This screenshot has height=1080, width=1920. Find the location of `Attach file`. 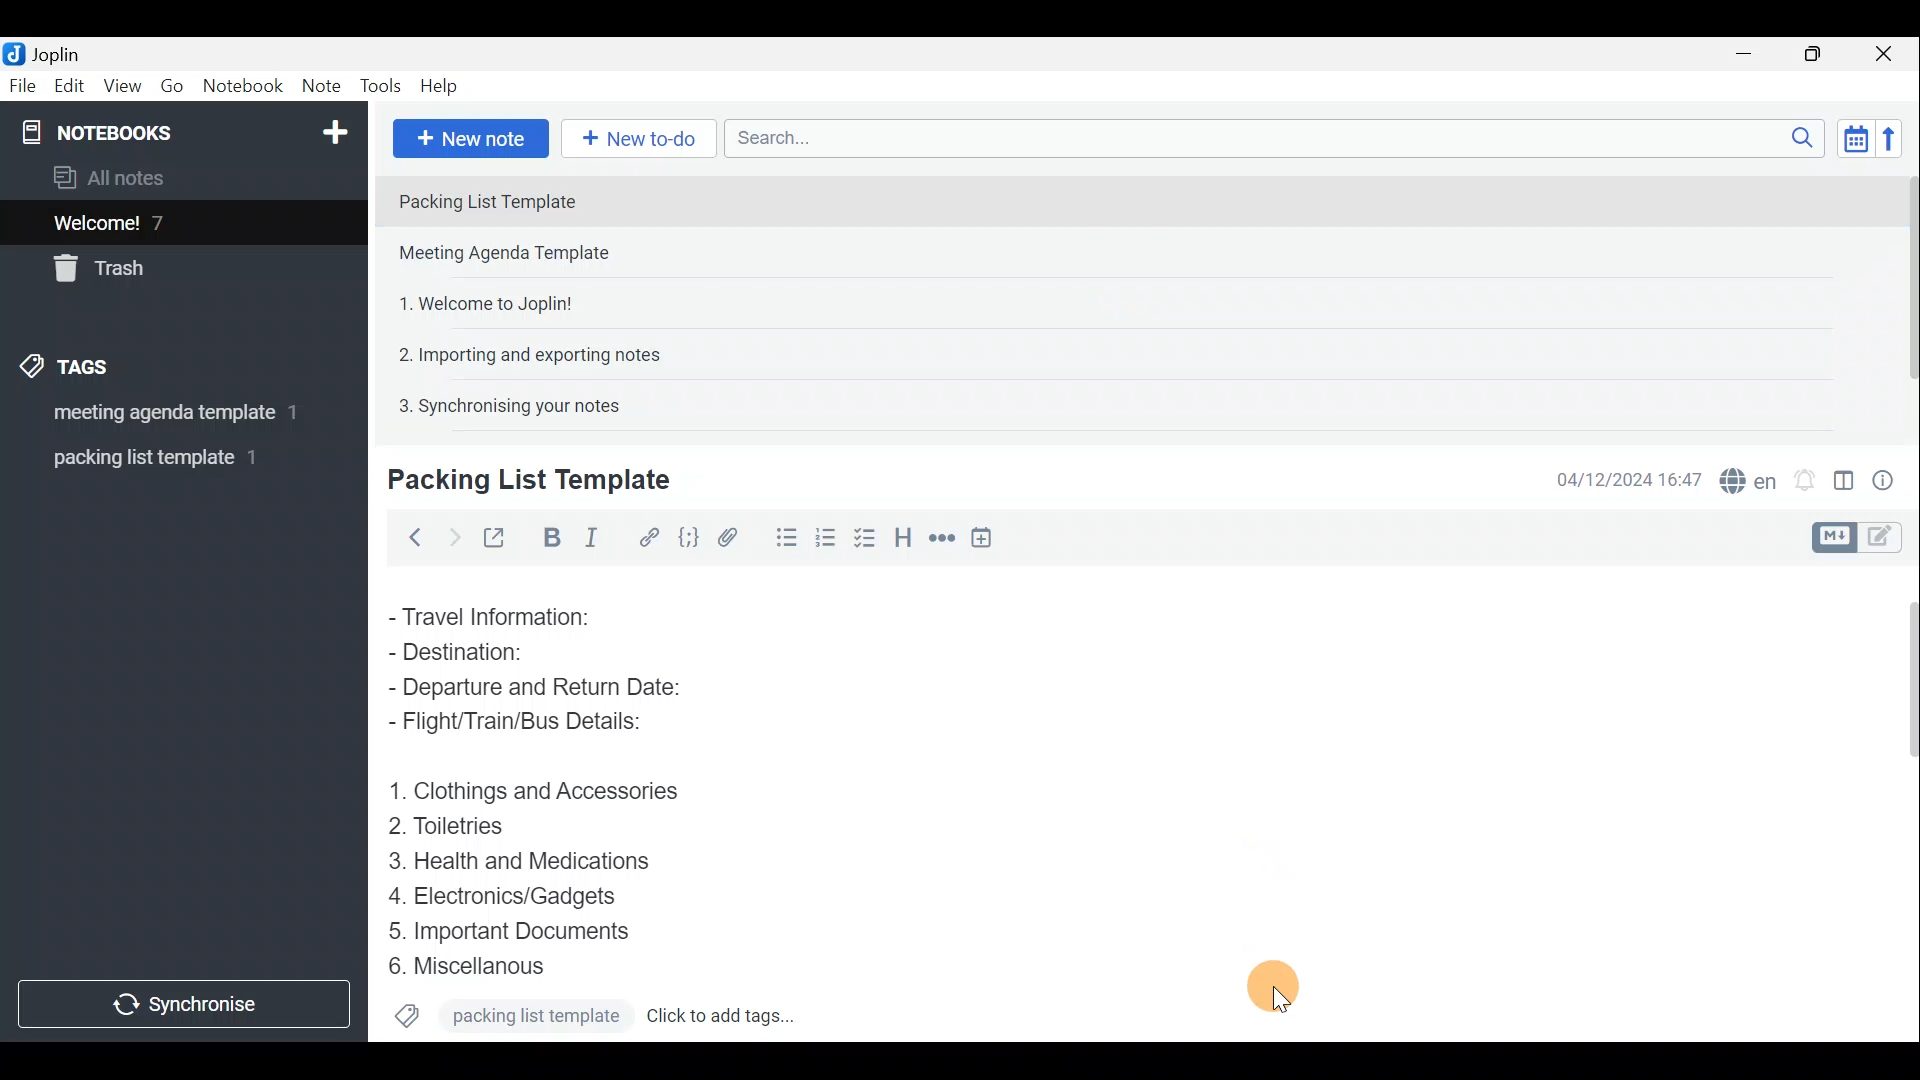

Attach file is located at coordinates (728, 536).